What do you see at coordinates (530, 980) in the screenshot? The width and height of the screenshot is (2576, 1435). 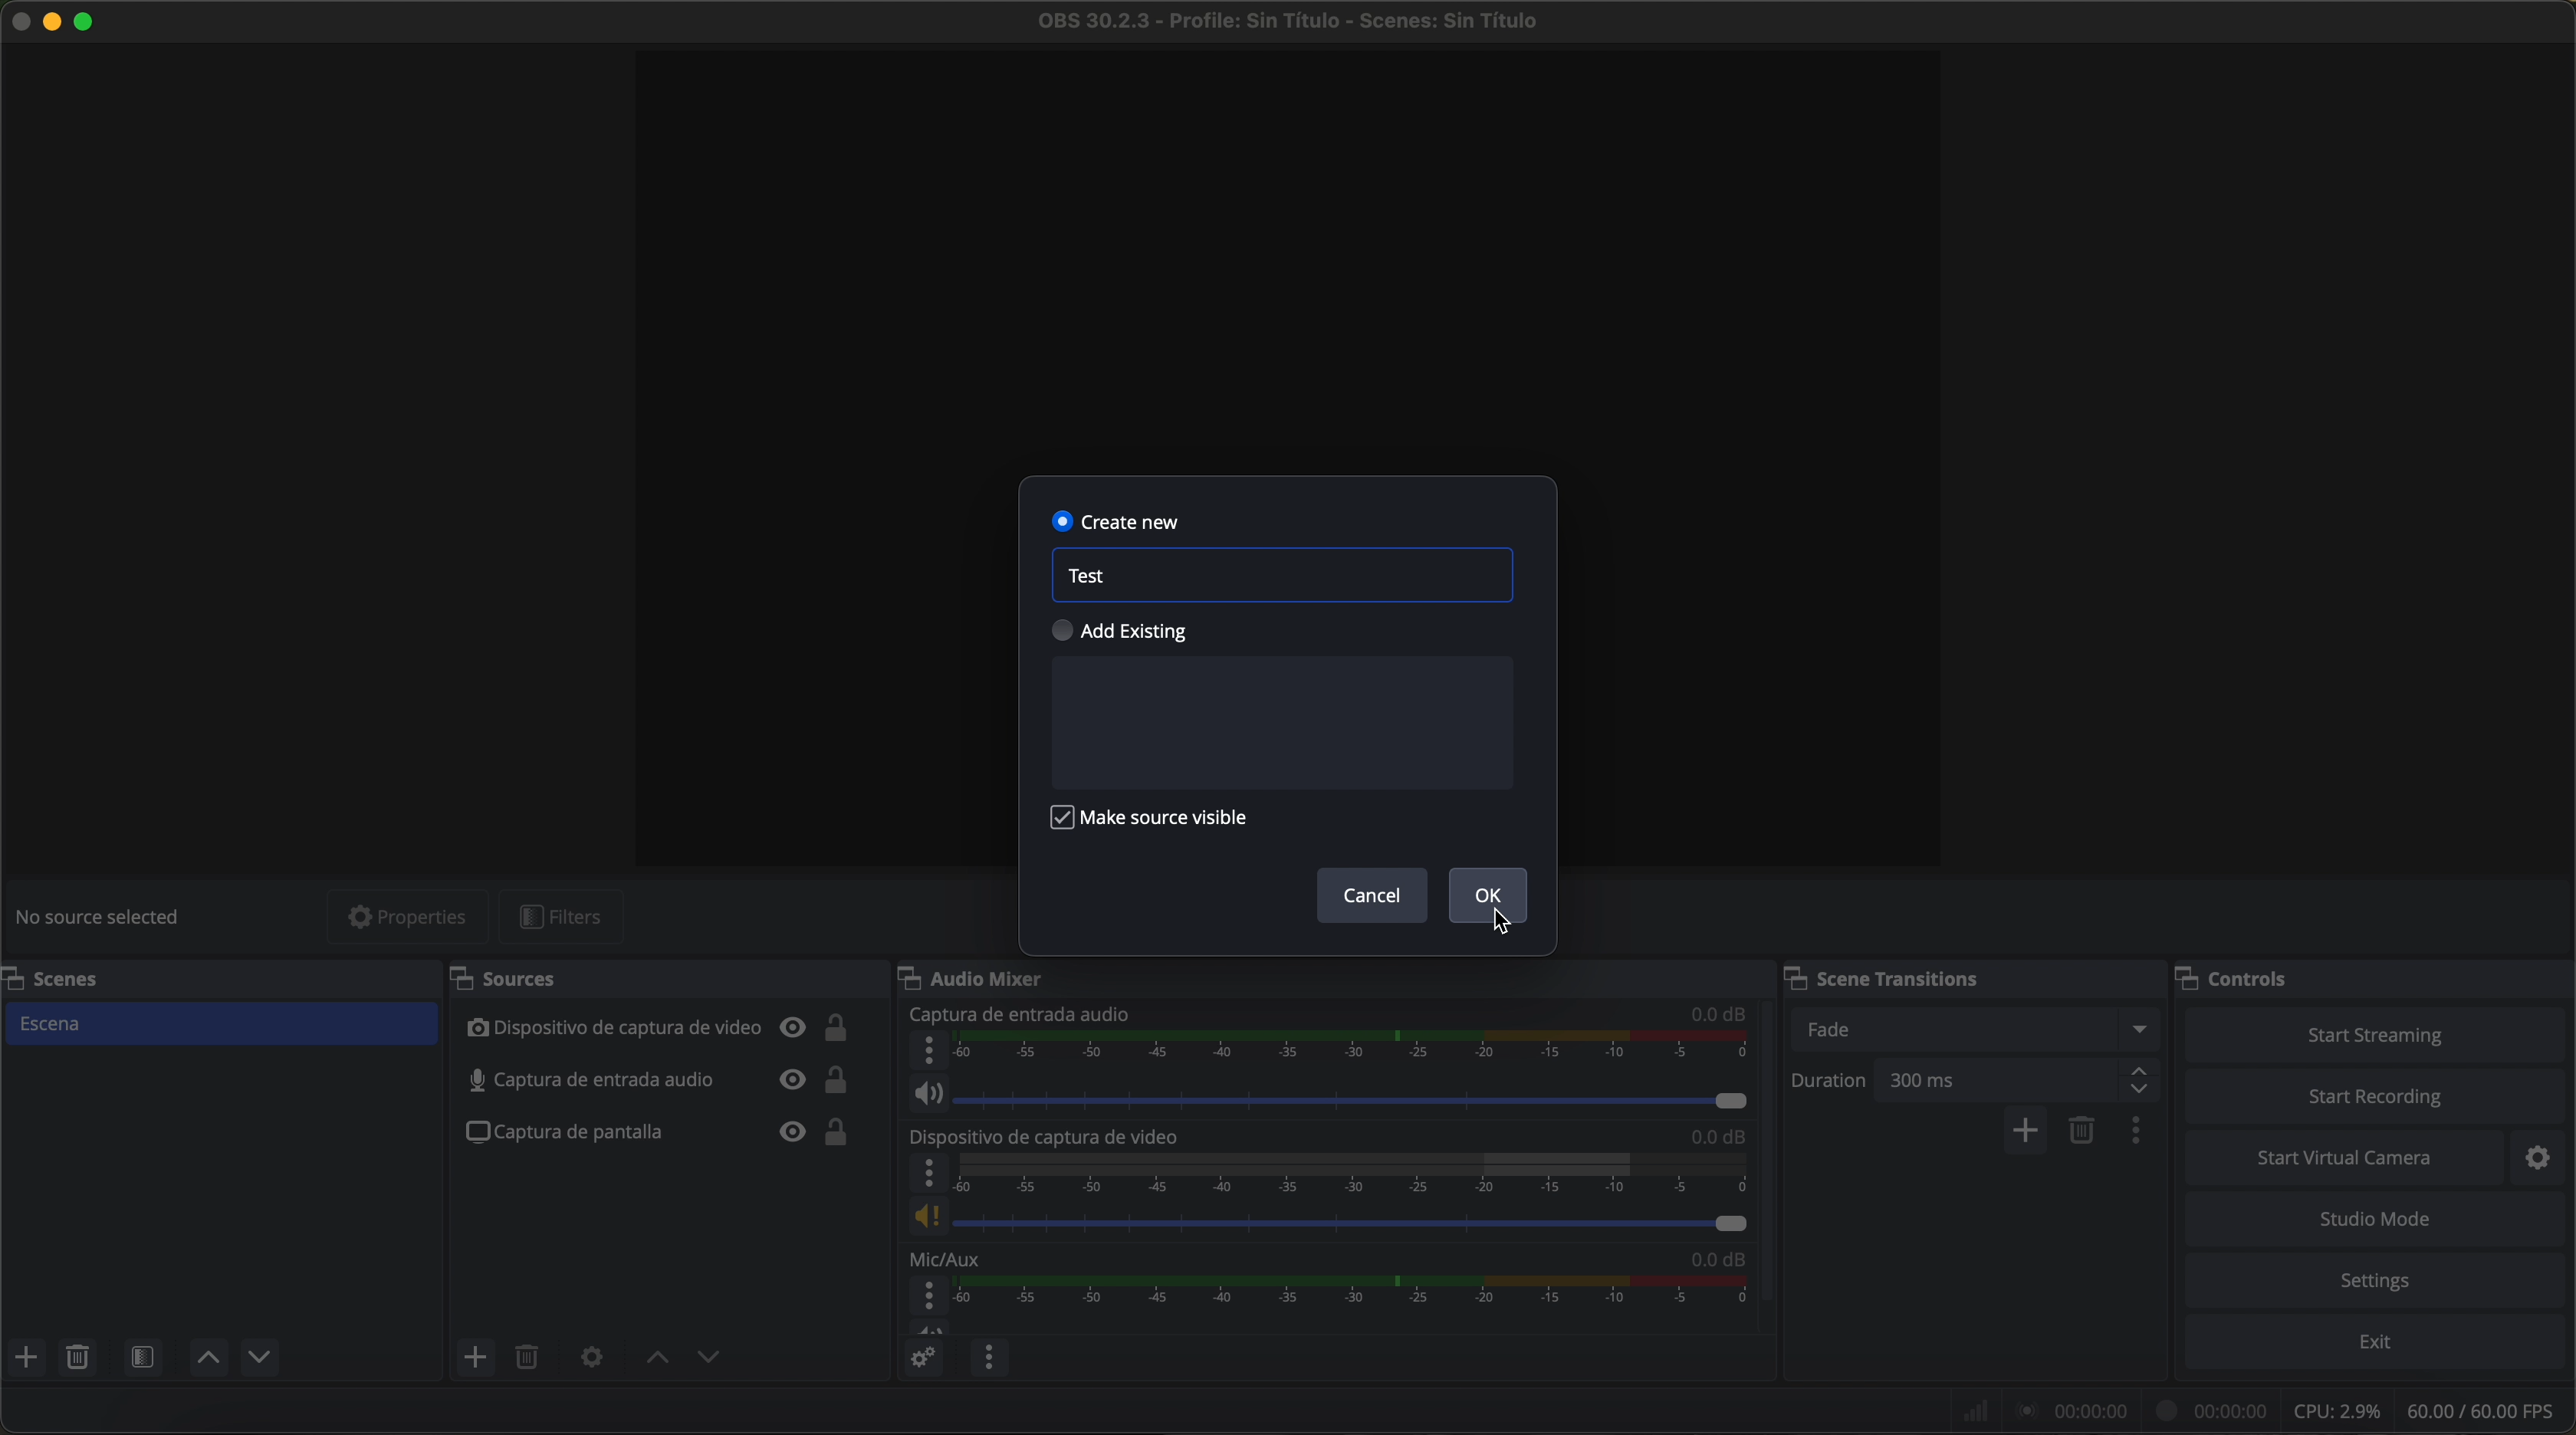 I see `sources` at bounding box center [530, 980].